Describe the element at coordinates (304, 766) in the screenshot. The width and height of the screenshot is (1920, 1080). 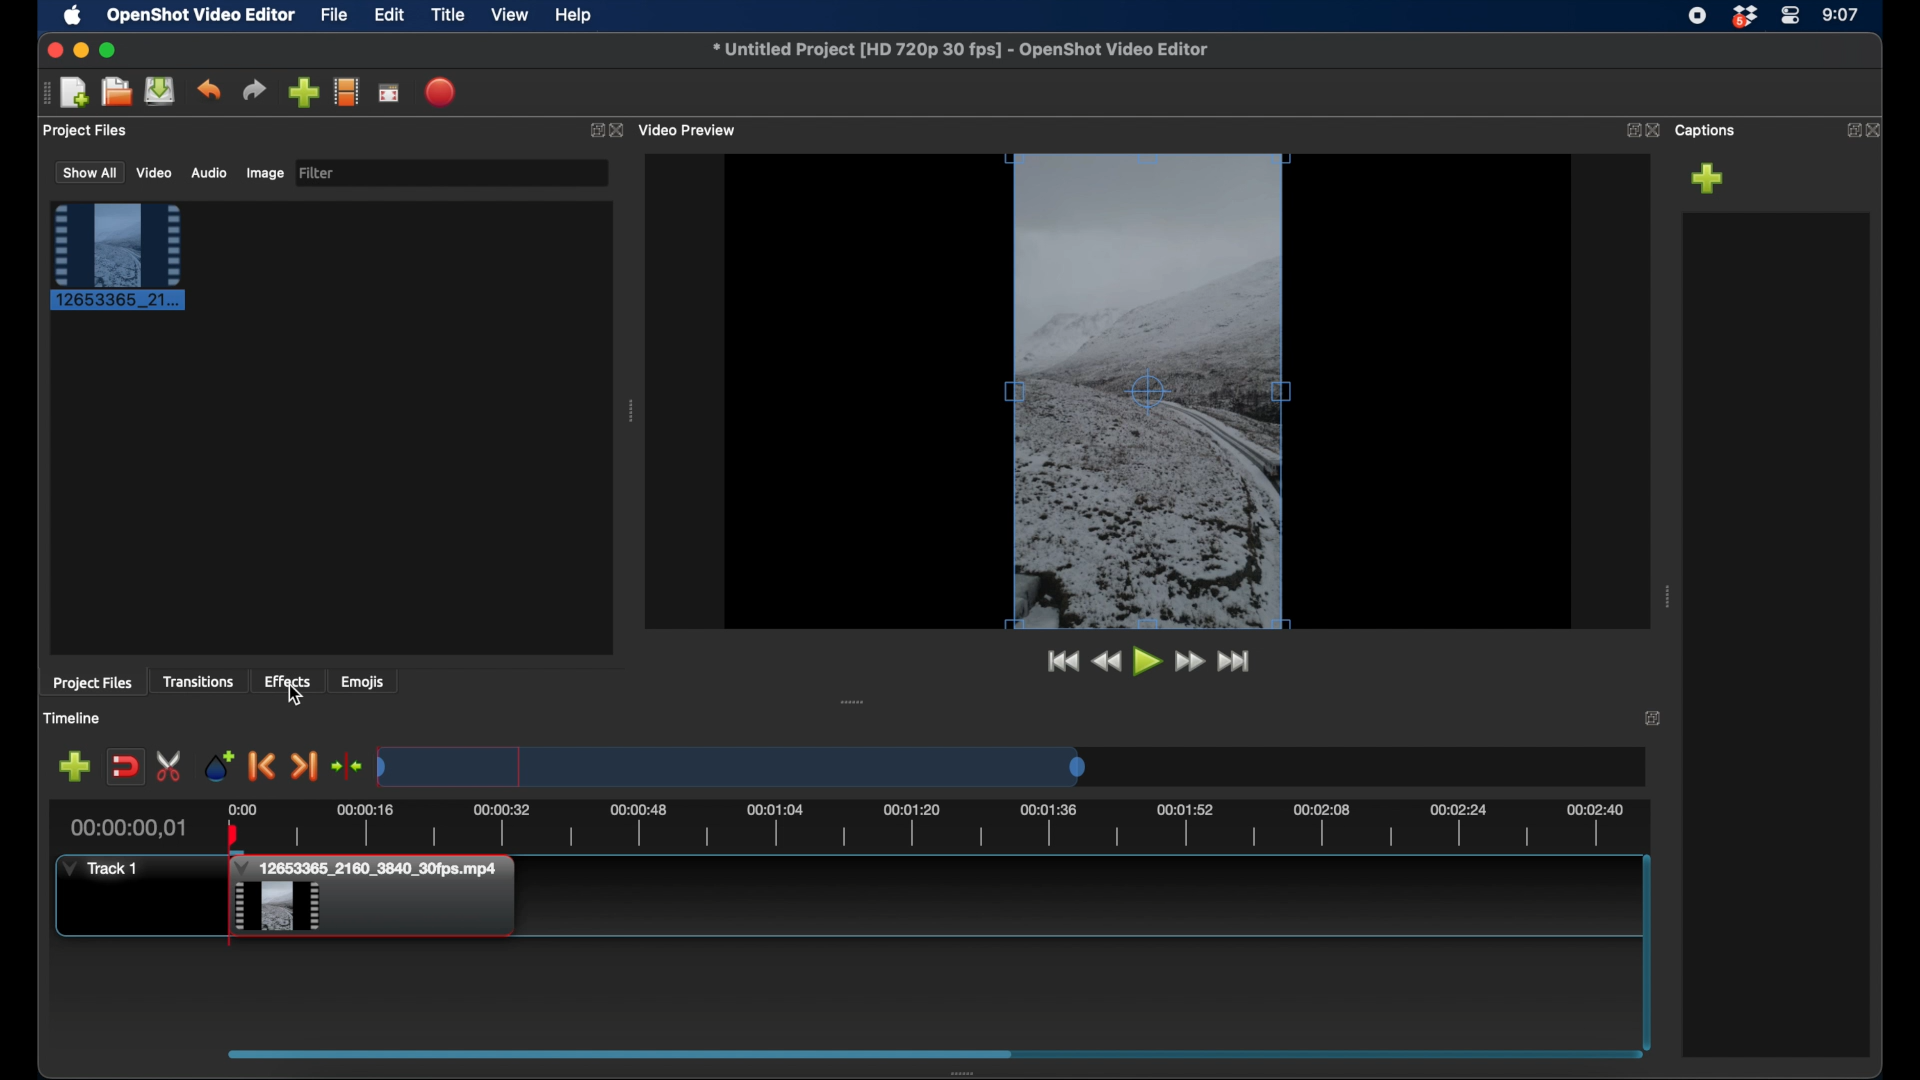
I see `next marker` at that location.